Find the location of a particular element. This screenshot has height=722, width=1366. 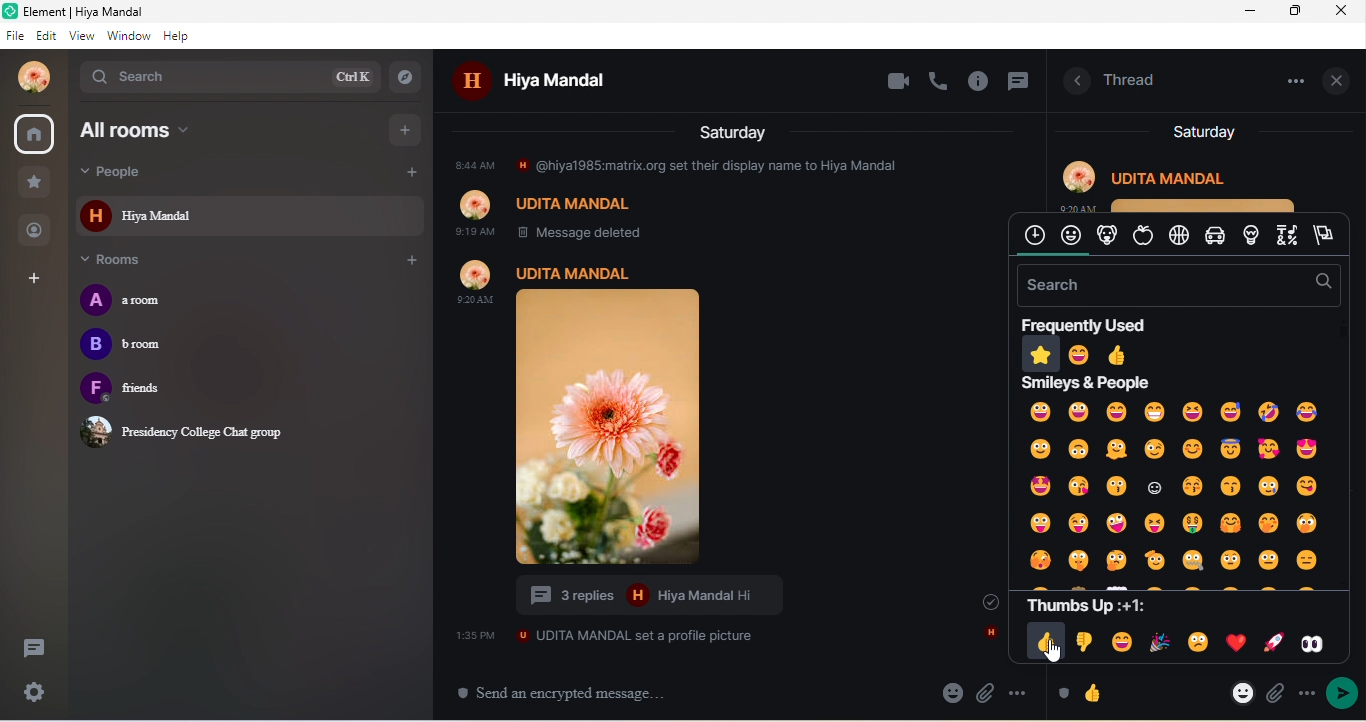

voice call is located at coordinates (940, 80).